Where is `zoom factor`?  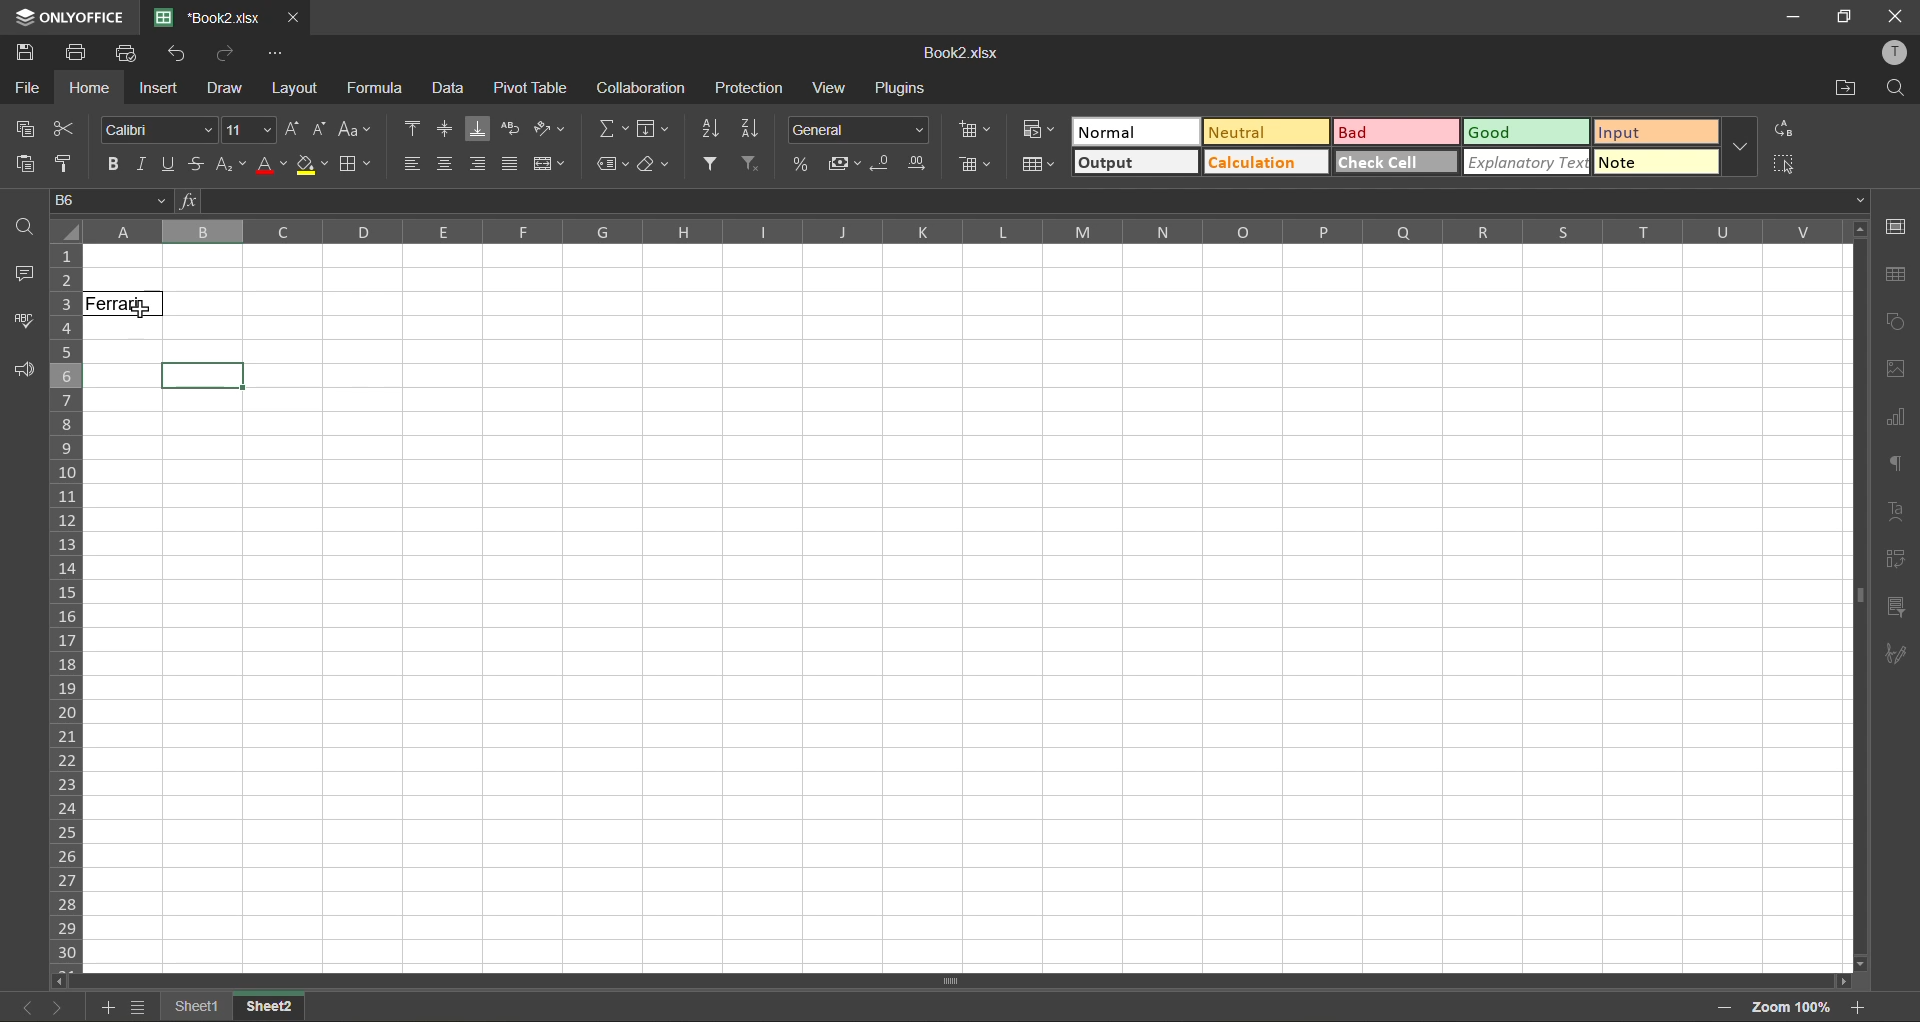 zoom factor is located at coordinates (1789, 1010).